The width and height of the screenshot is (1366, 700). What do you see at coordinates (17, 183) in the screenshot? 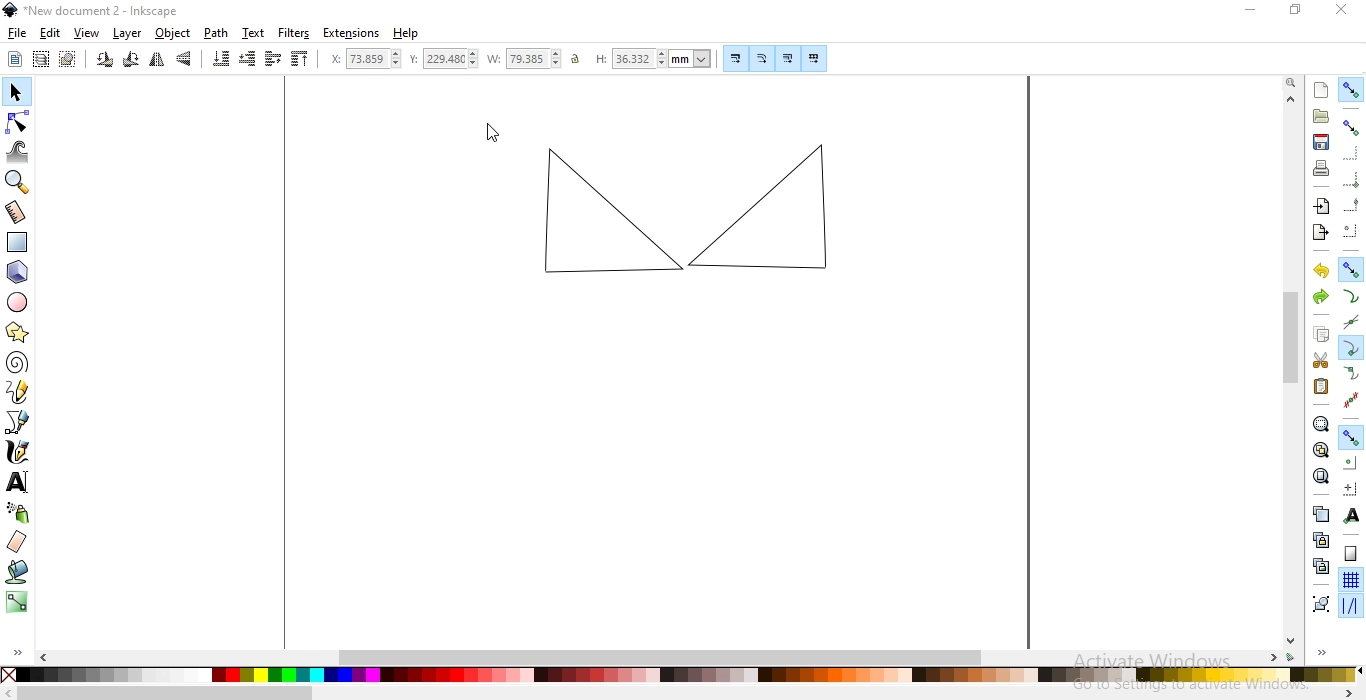
I see `zoom in or out` at bounding box center [17, 183].